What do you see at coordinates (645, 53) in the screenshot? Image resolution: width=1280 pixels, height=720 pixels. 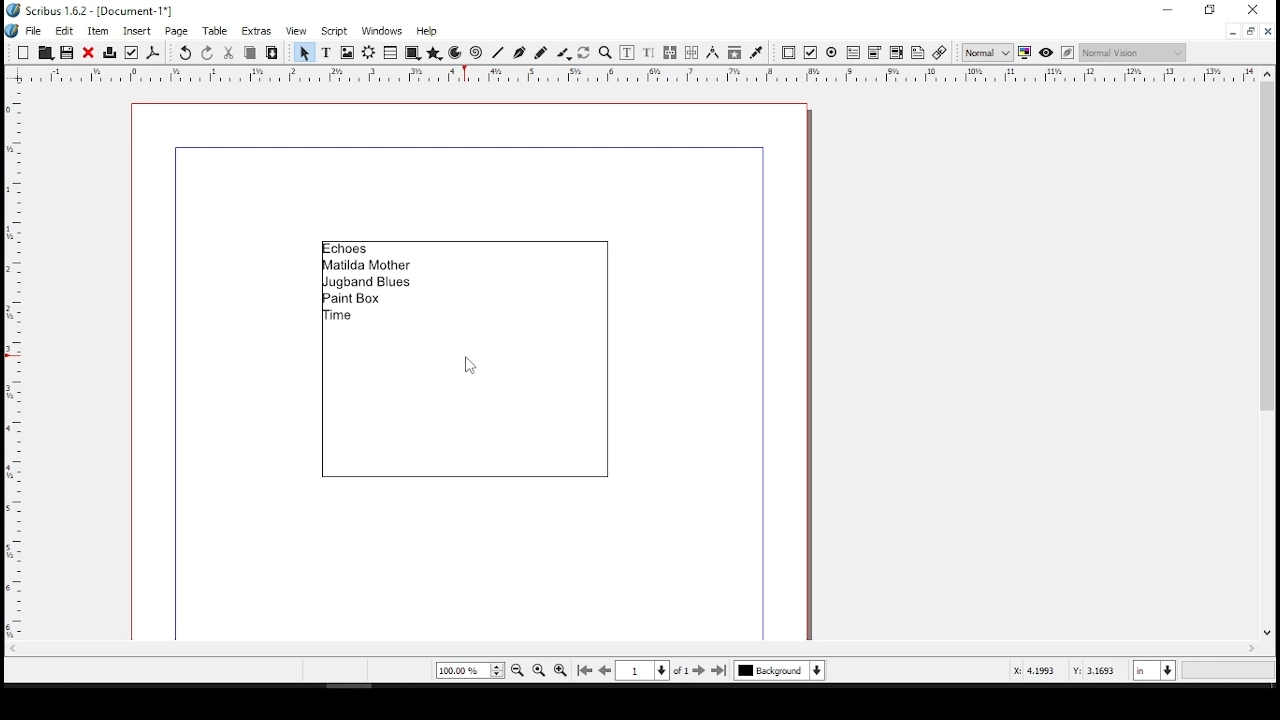 I see `edit text with story editor` at bounding box center [645, 53].